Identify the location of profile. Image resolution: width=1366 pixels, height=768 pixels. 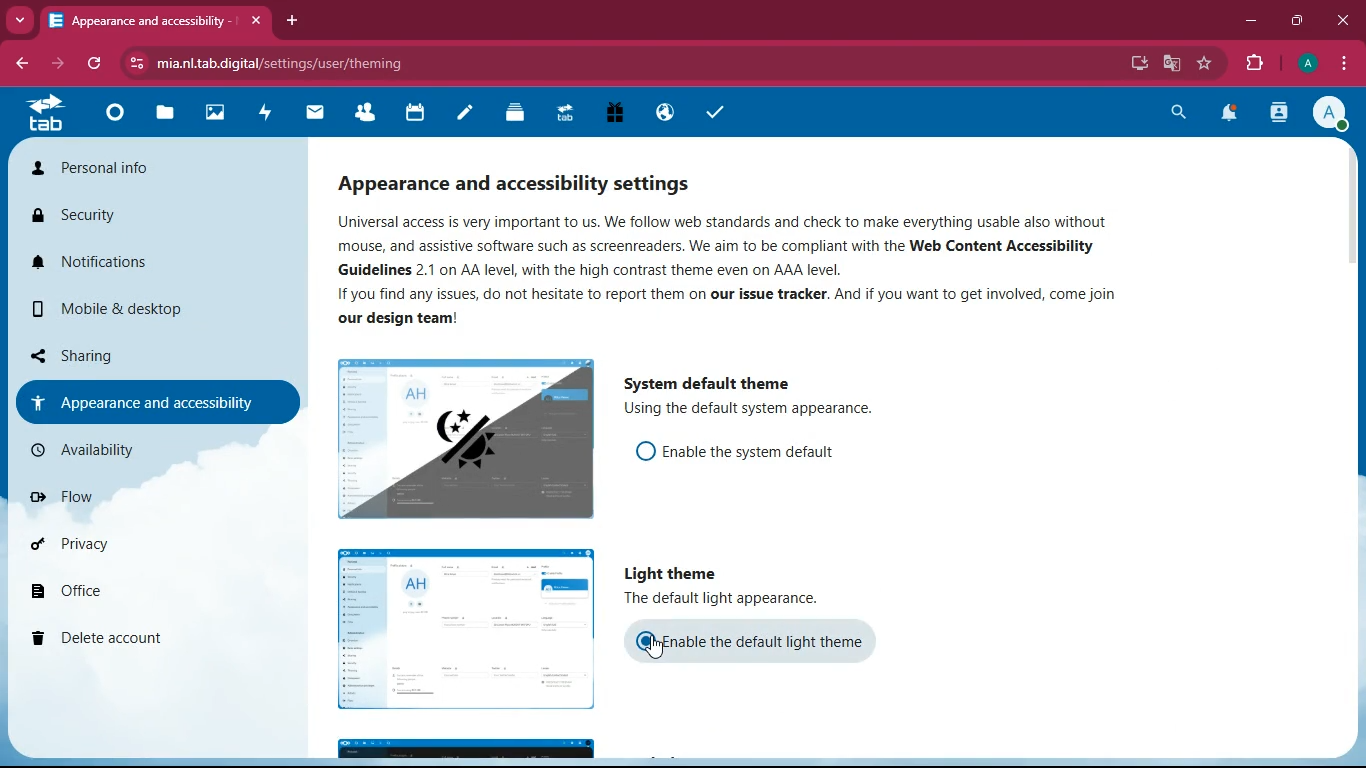
(1328, 114).